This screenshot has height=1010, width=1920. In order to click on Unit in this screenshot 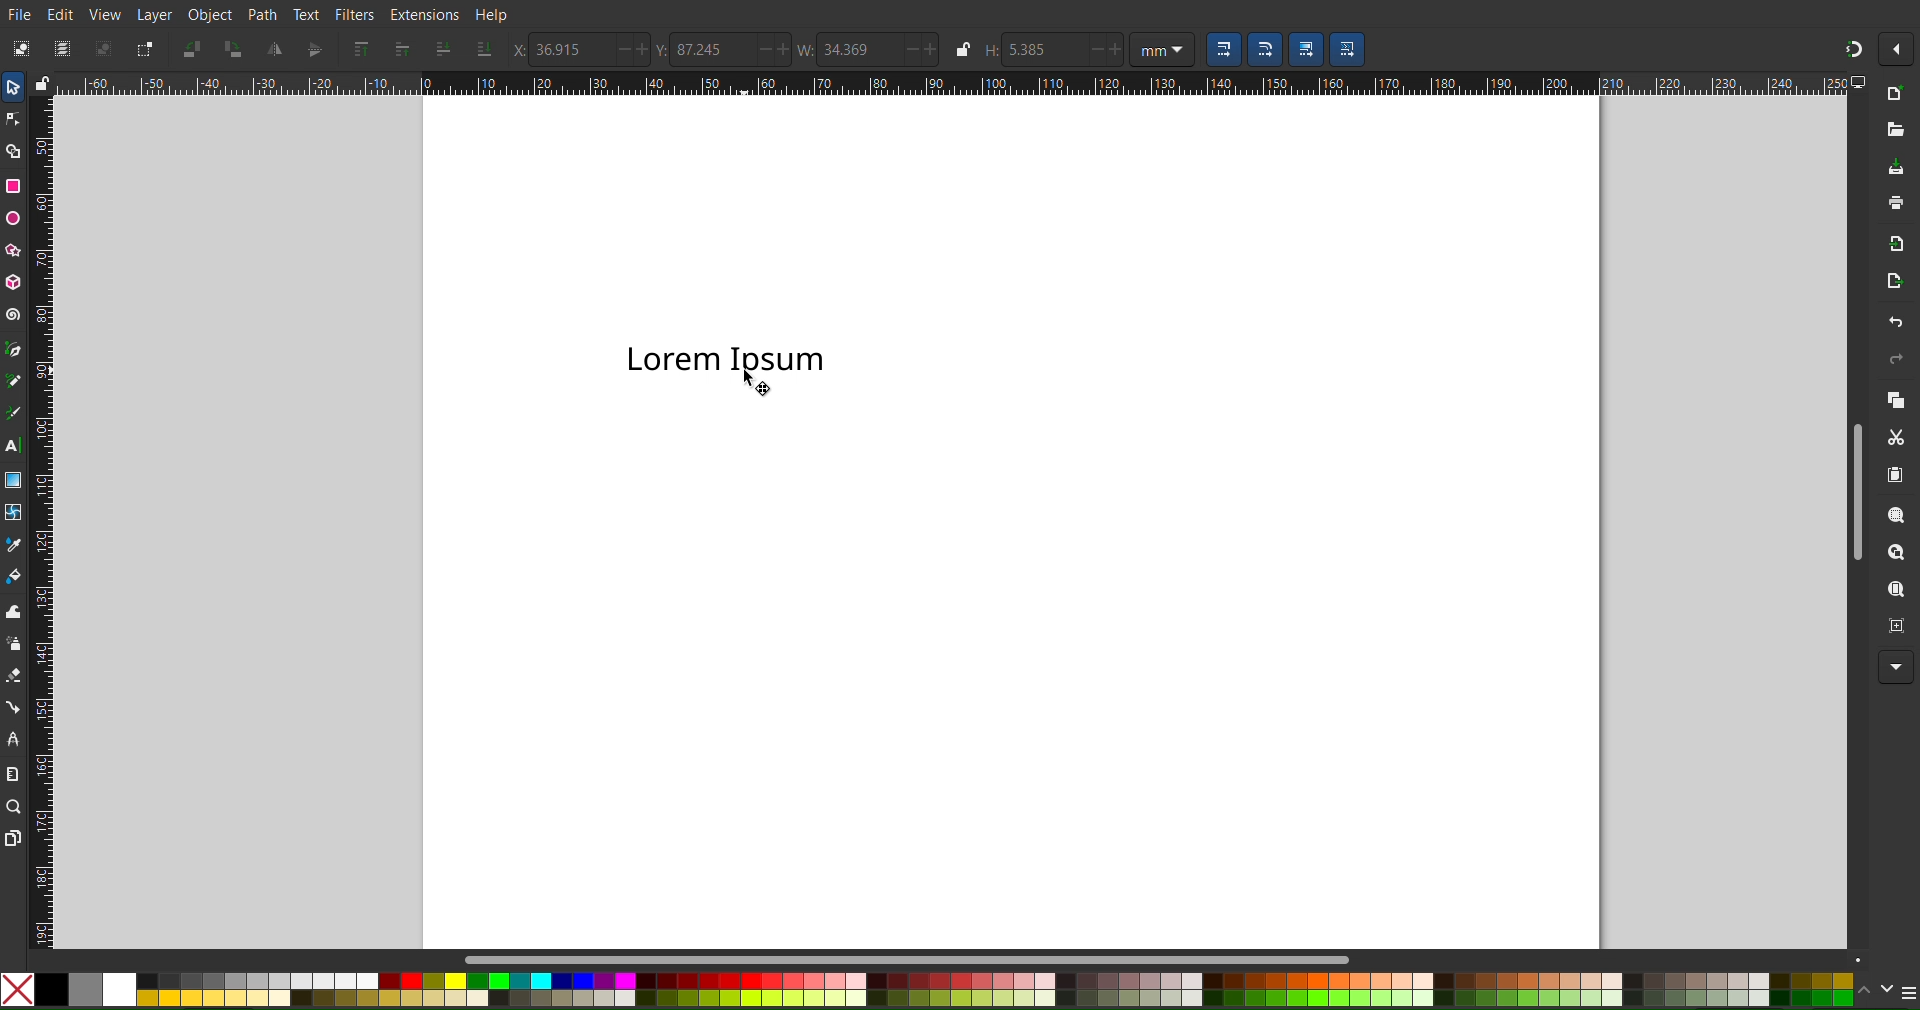, I will do `click(1162, 50)`.